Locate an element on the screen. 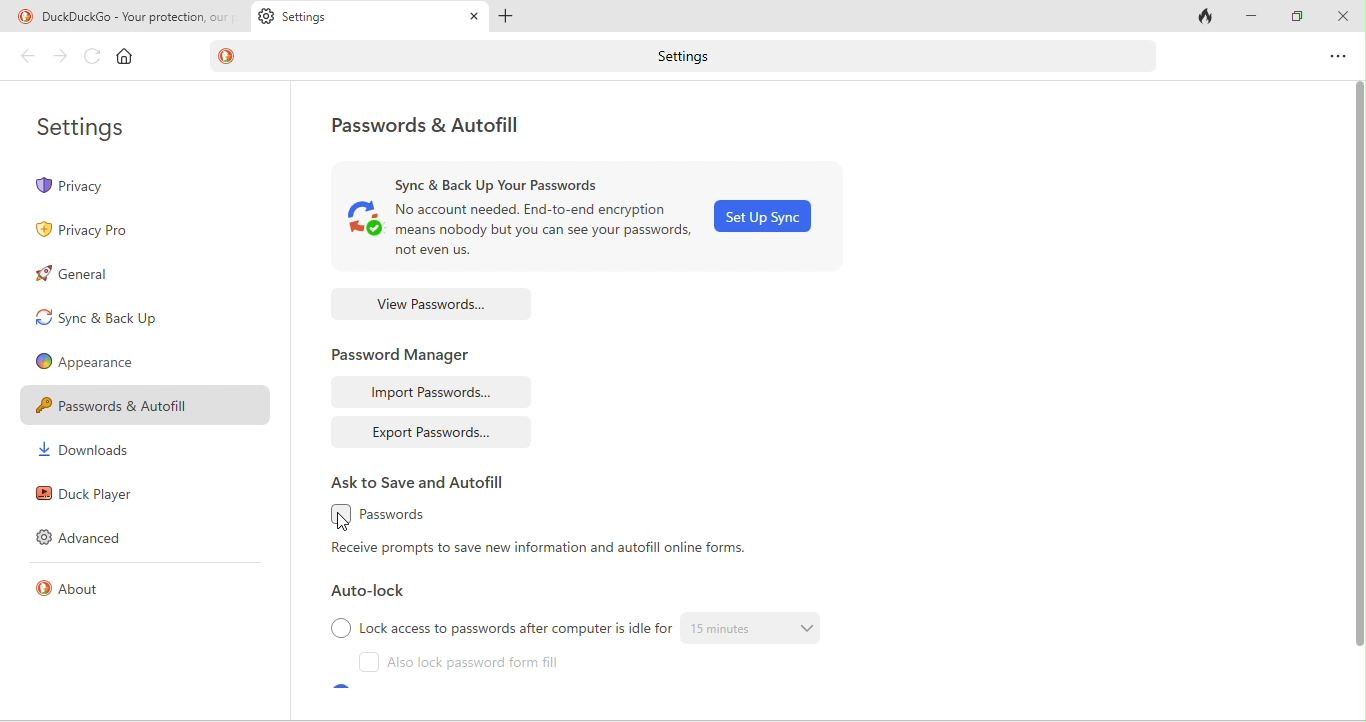  Password & Autofill is located at coordinates (145, 407).